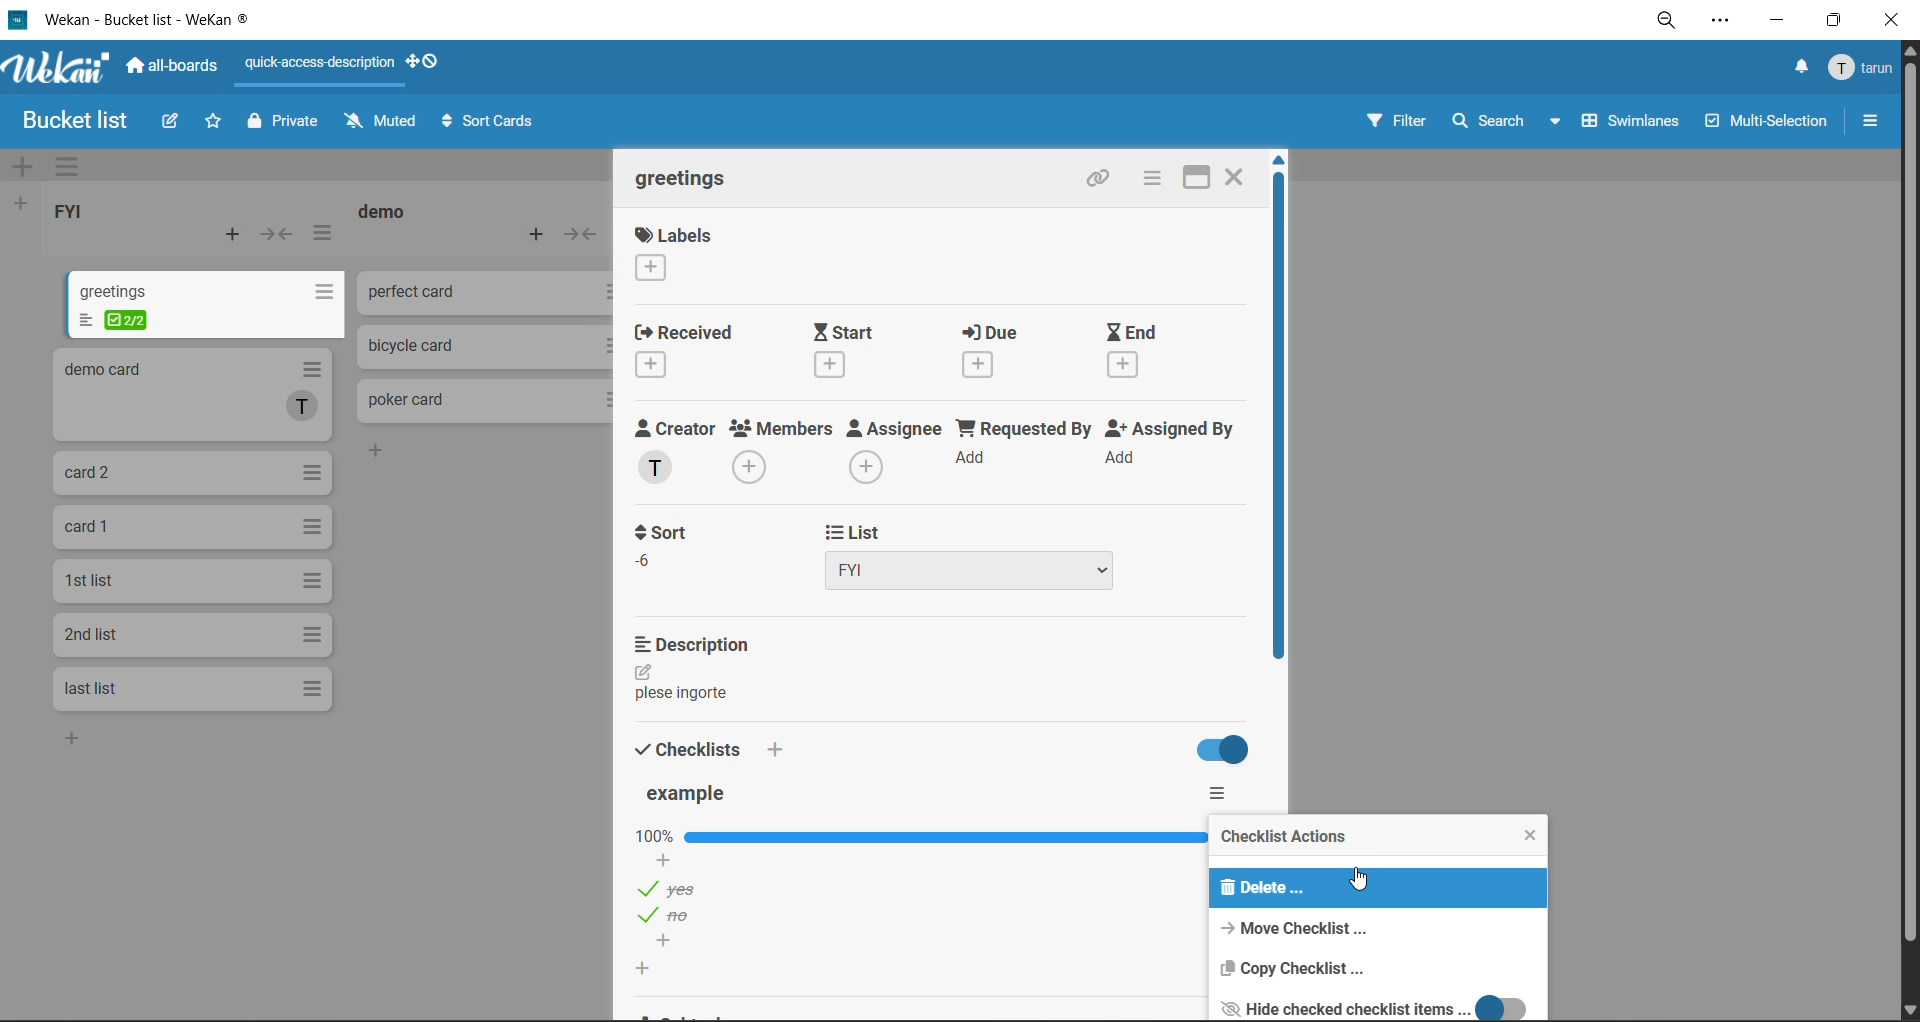 Image resolution: width=1920 pixels, height=1022 pixels. I want to click on board name, so click(78, 120).